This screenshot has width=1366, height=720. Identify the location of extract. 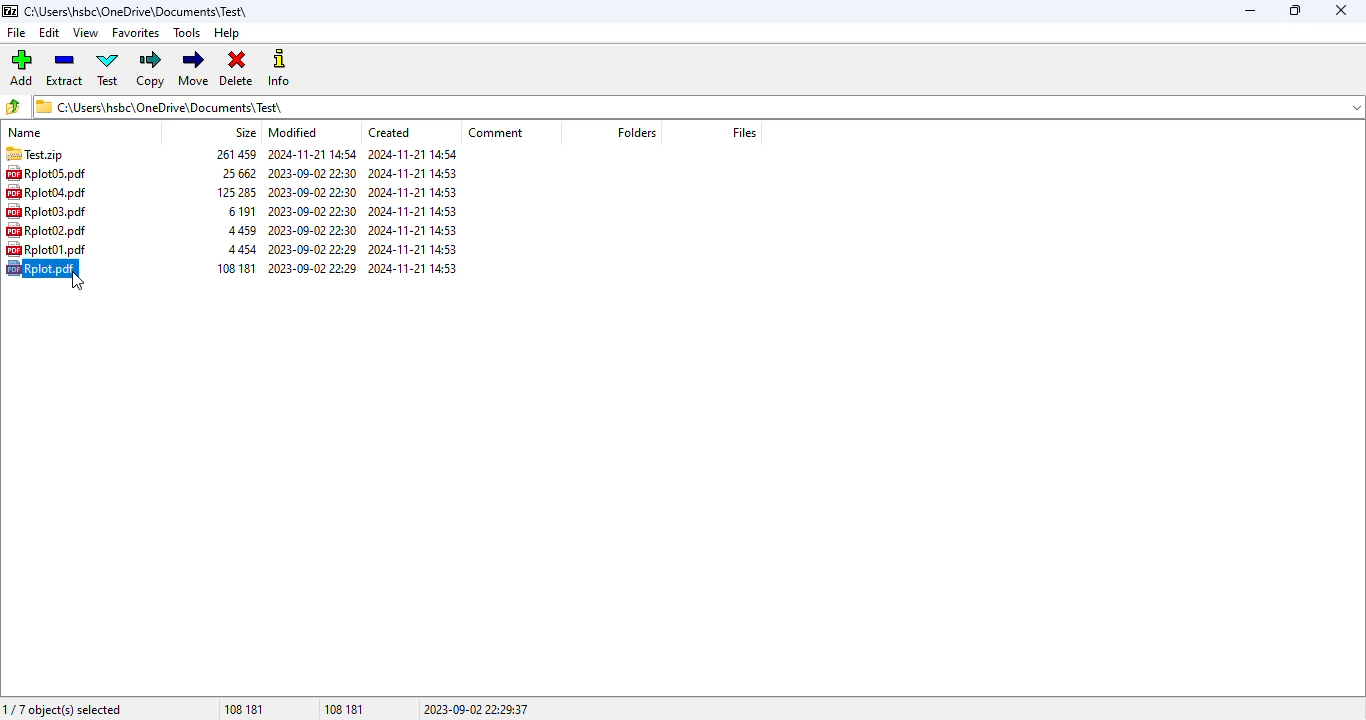
(65, 68).